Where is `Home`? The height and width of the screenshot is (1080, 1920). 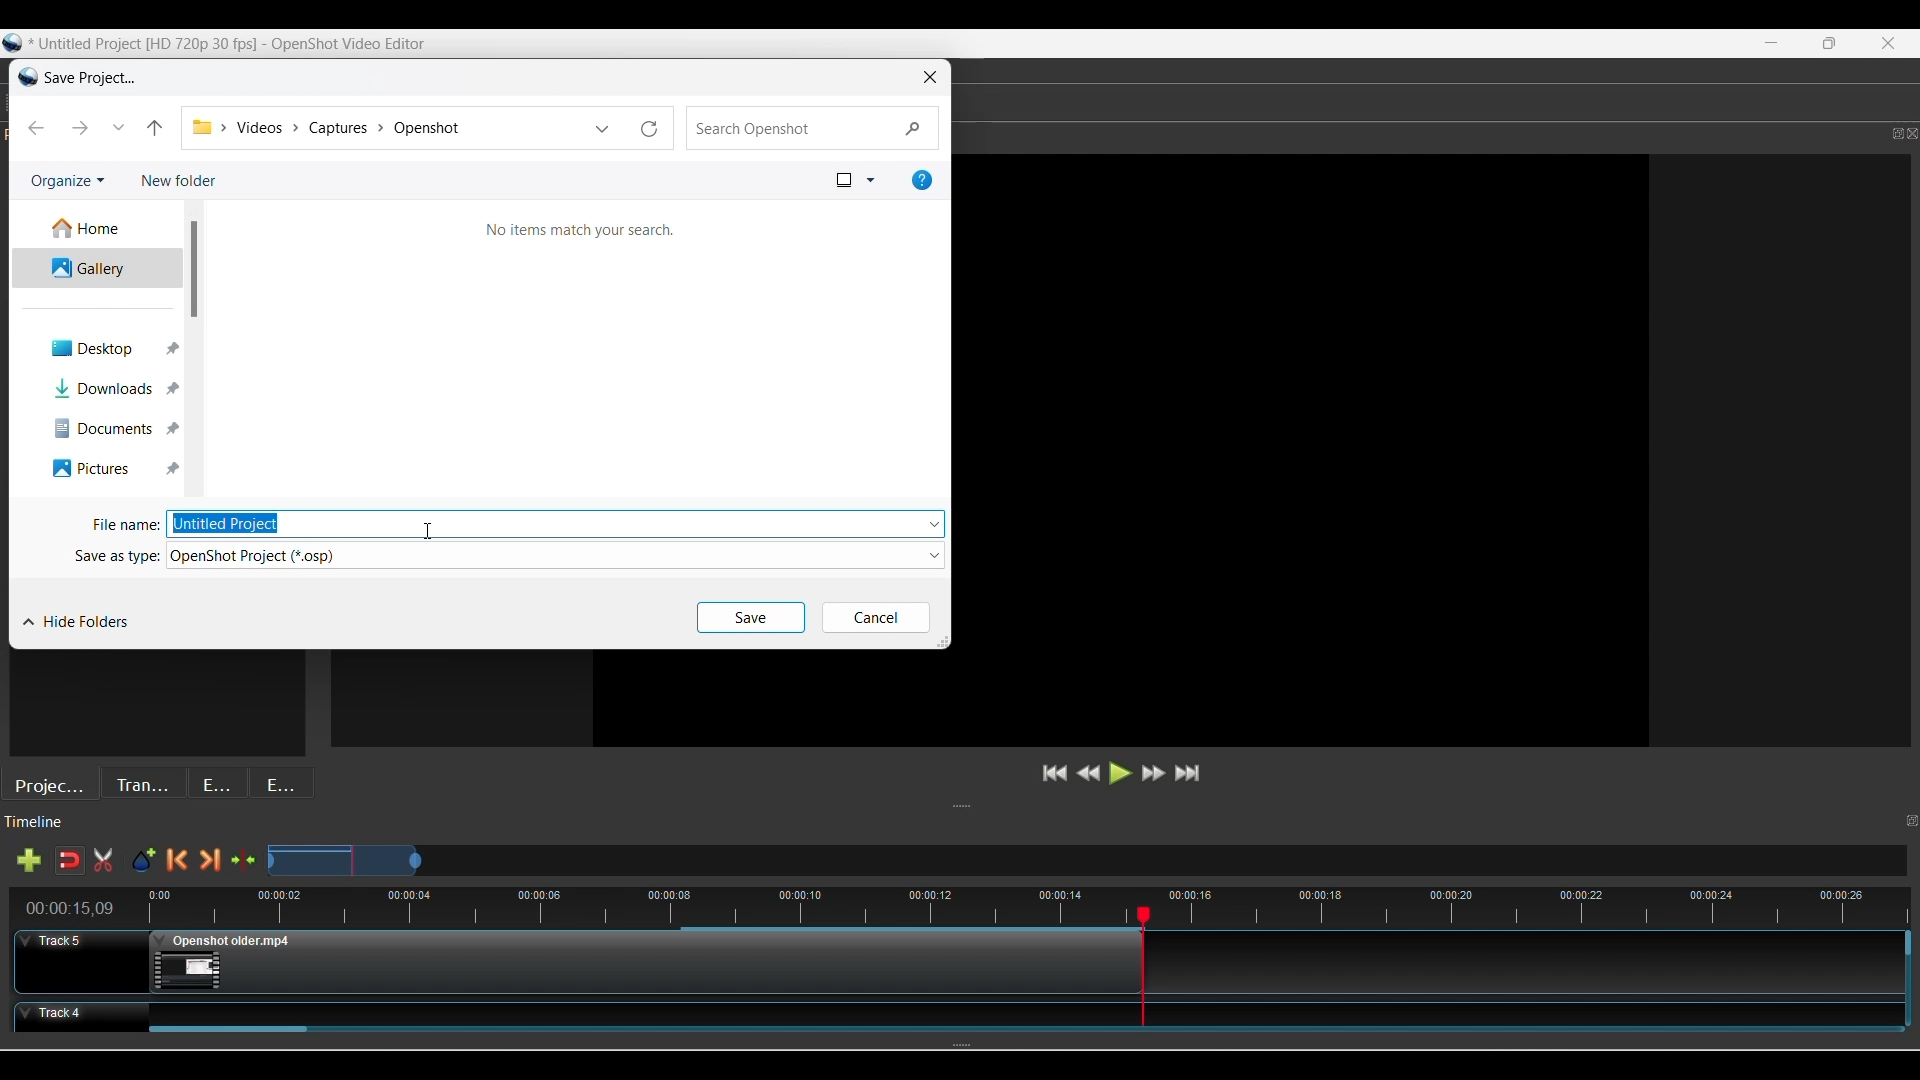 Home is located at coordinates (95, 230).